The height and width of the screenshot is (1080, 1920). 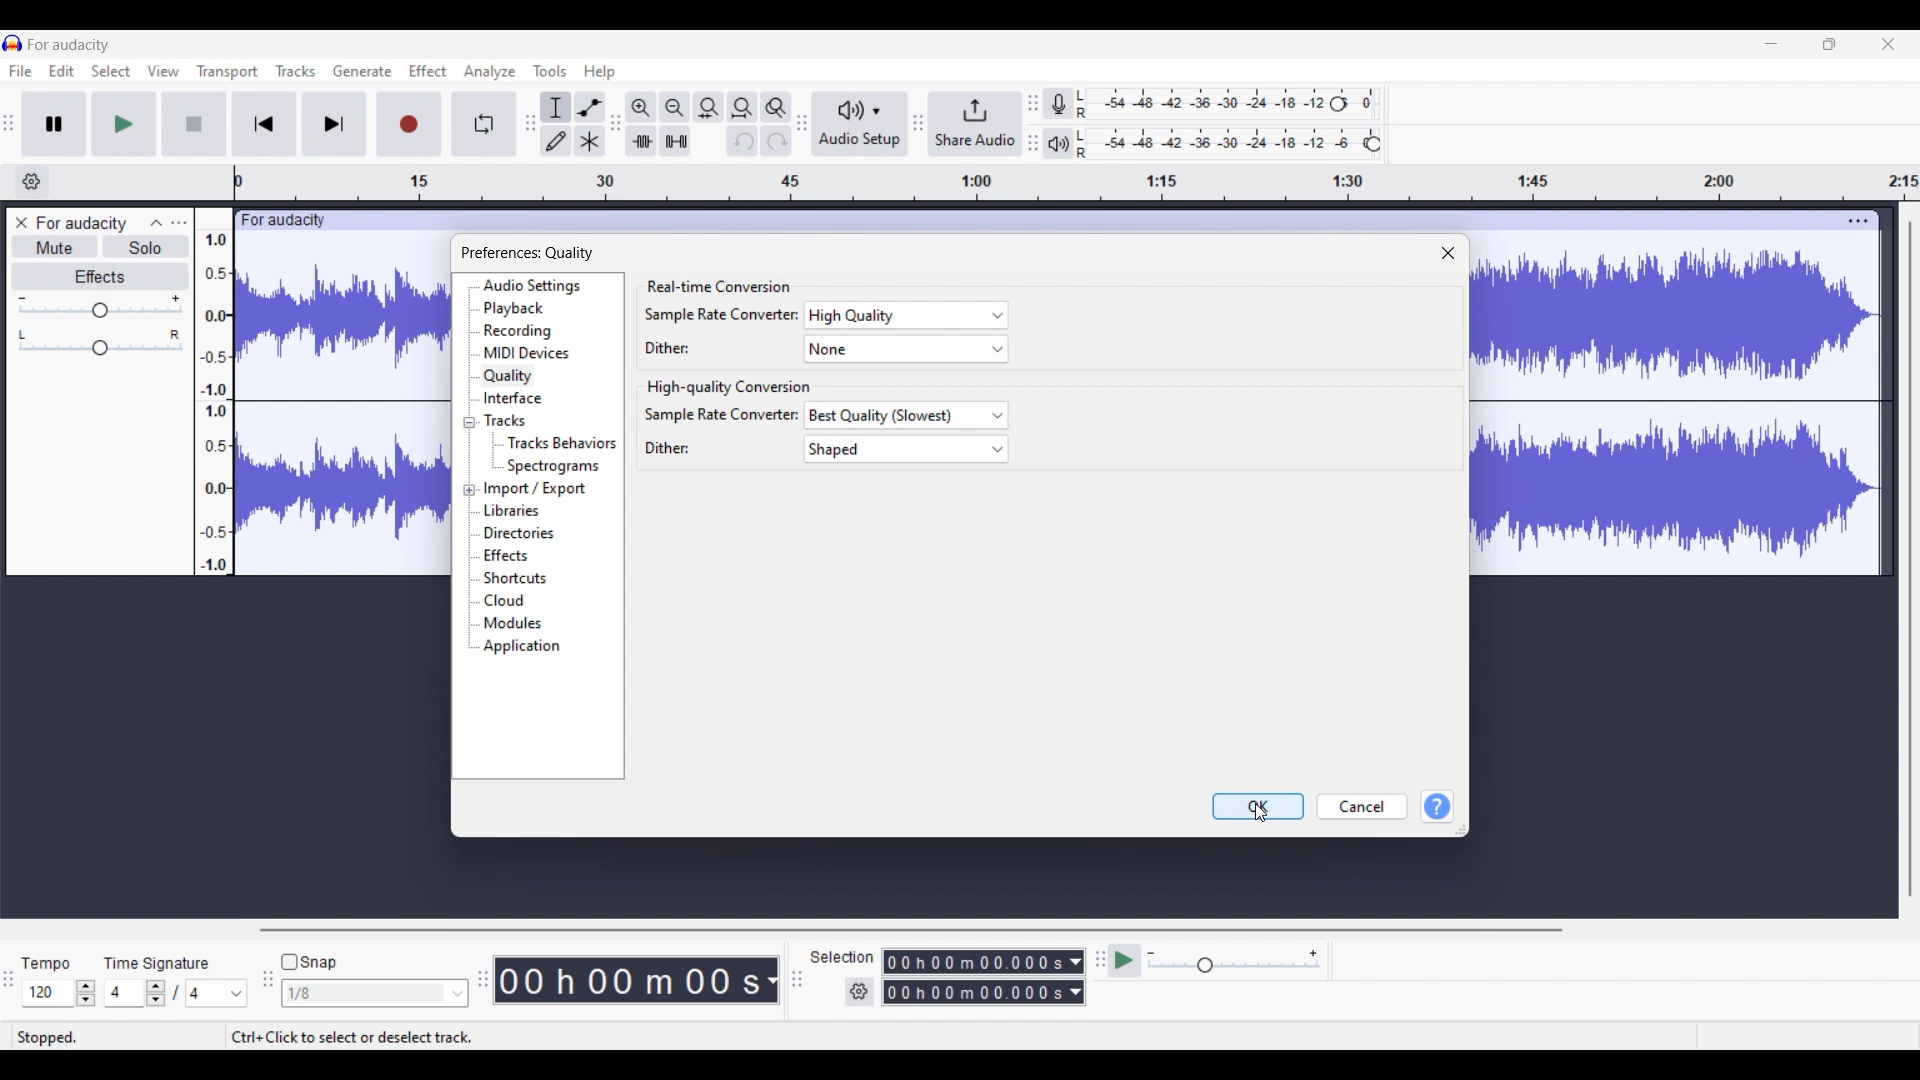 I want to click on Horizontal slide bar, so click(x=911, y=930).